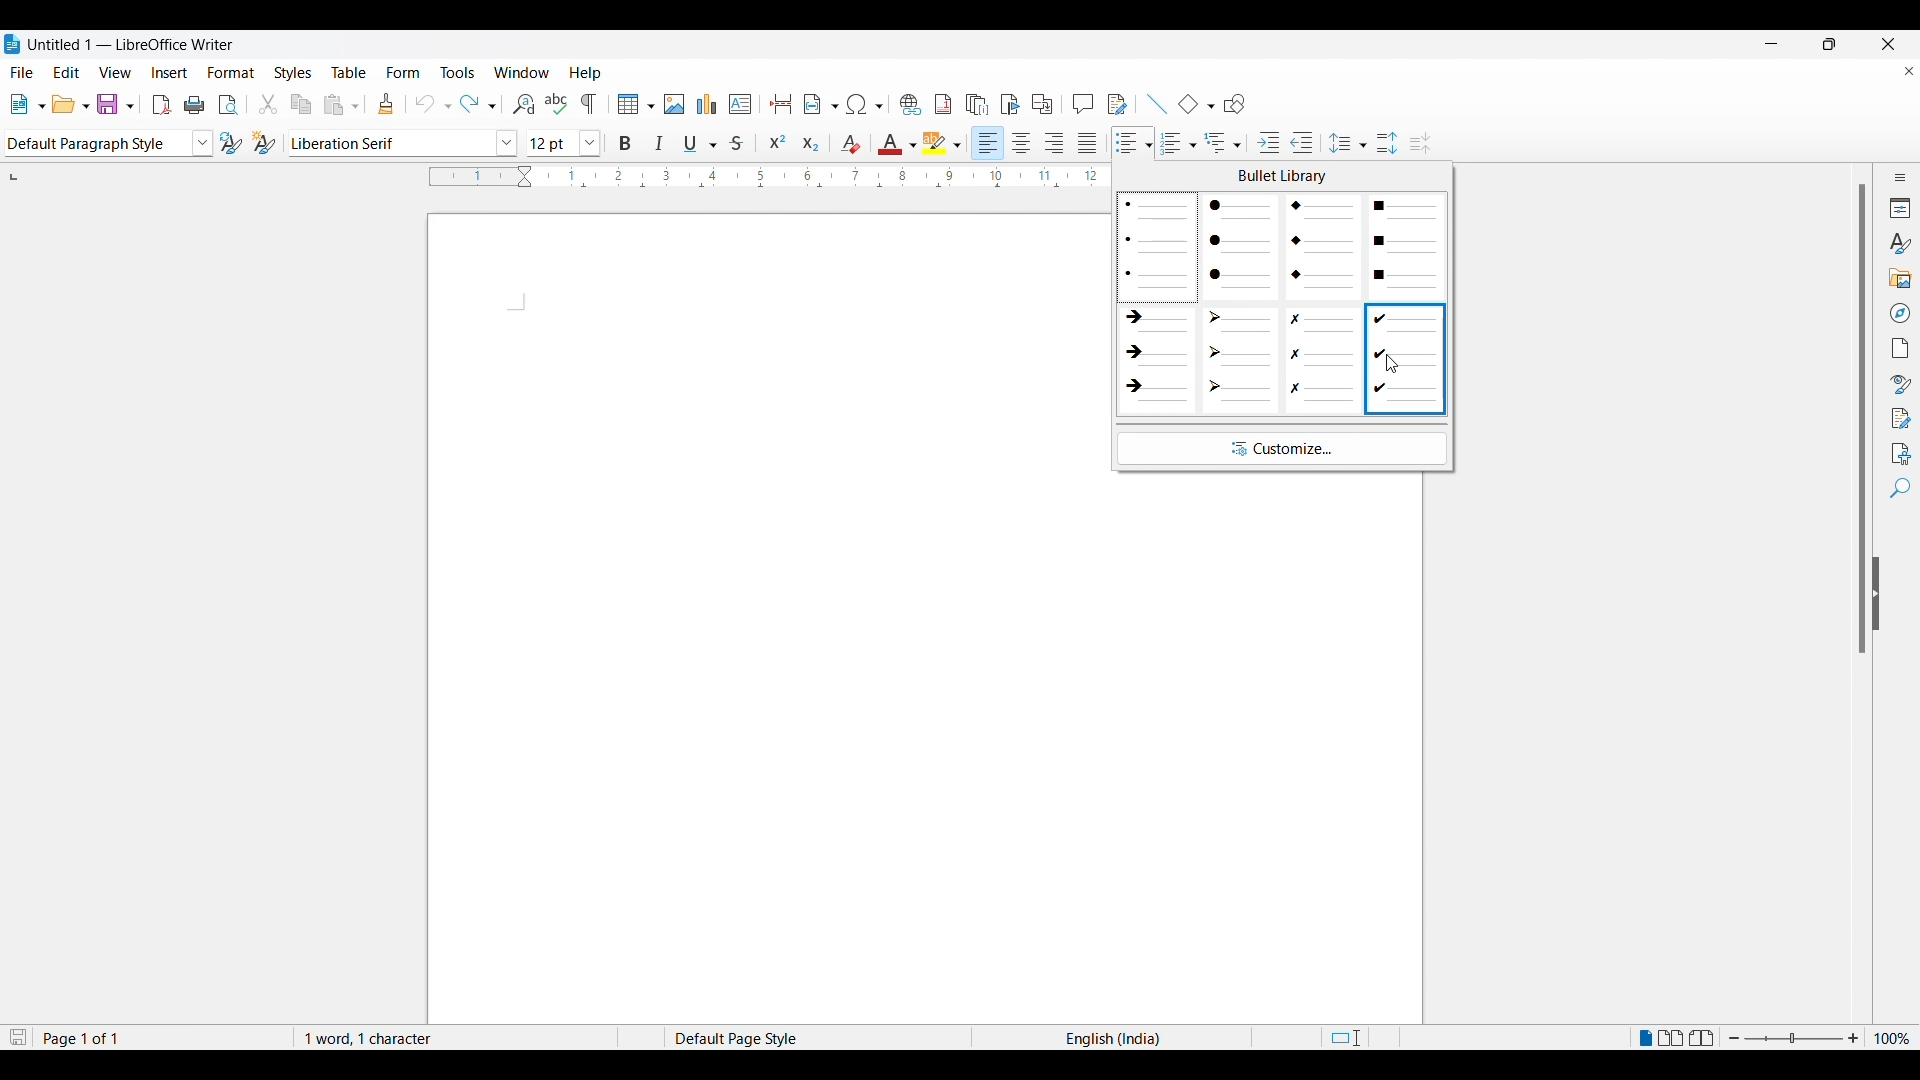 This screenshot has width=1920, height=1080. What do you see at coordinates (1644, 1035) in the screenshot?
I see `Single page view` at bounding box center [1644, 1035].